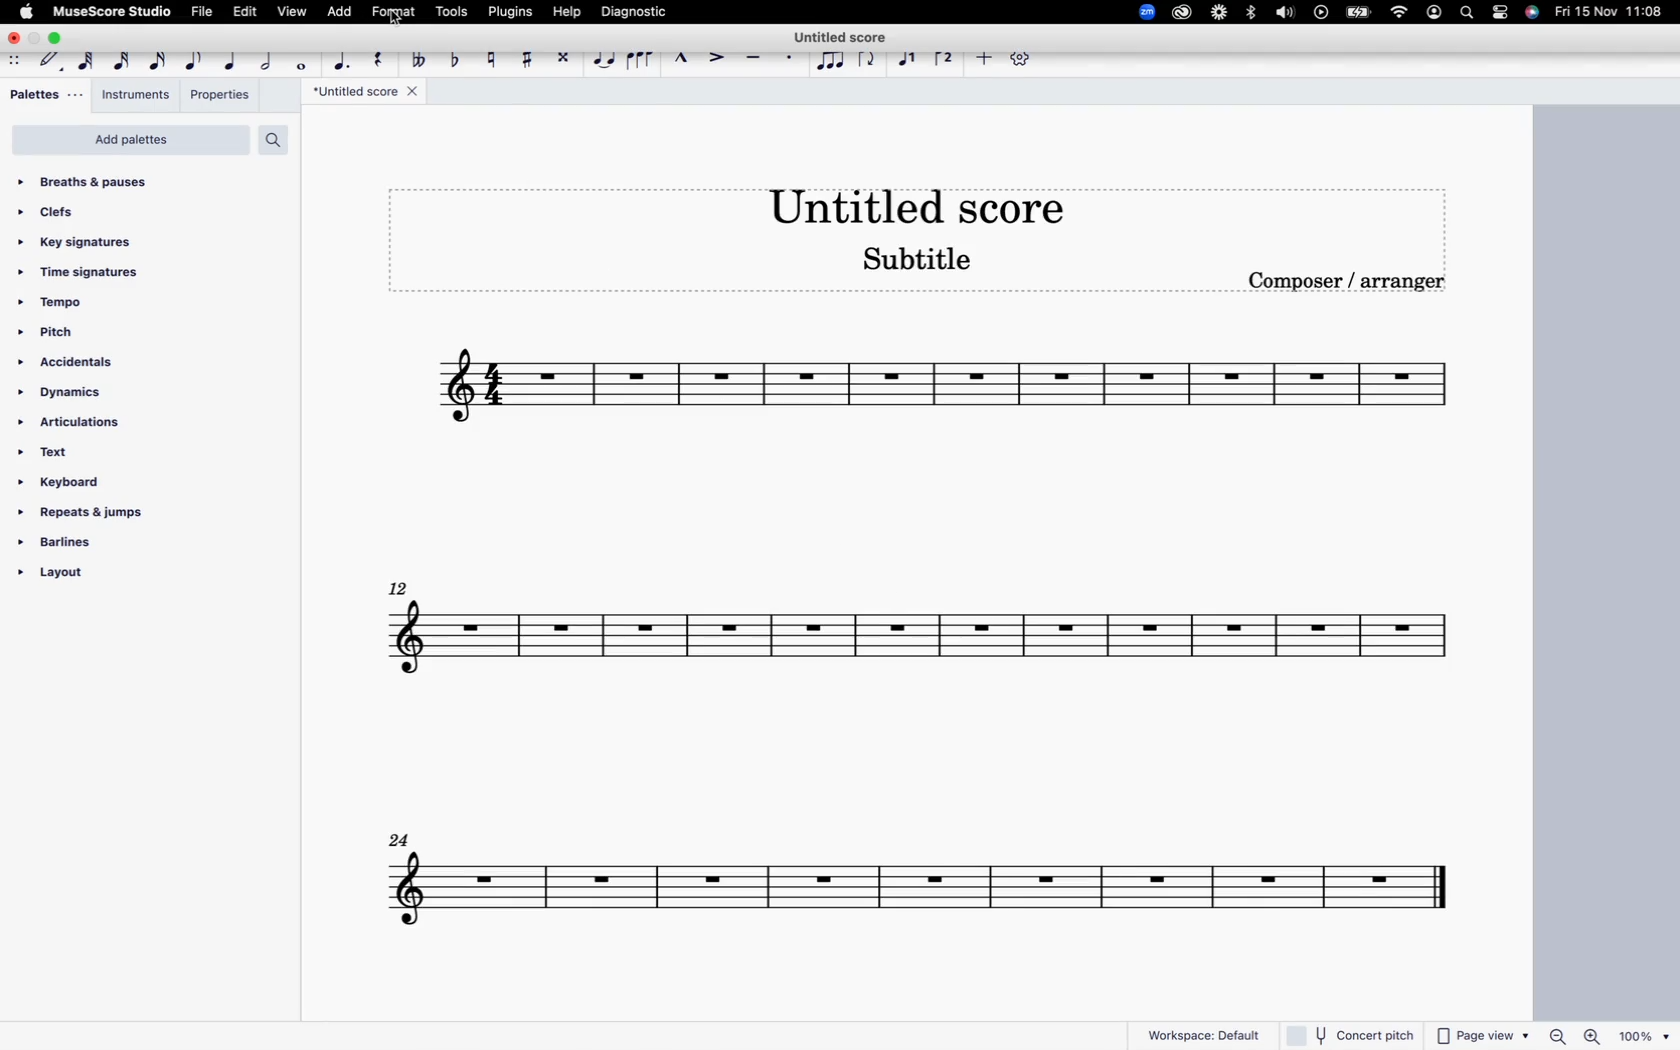 Image resolution: width=1680 pixels, height=1050 pixels. Describe the element at coordinates (1147, 14) in the screenshot. I see `zoom` at that location.